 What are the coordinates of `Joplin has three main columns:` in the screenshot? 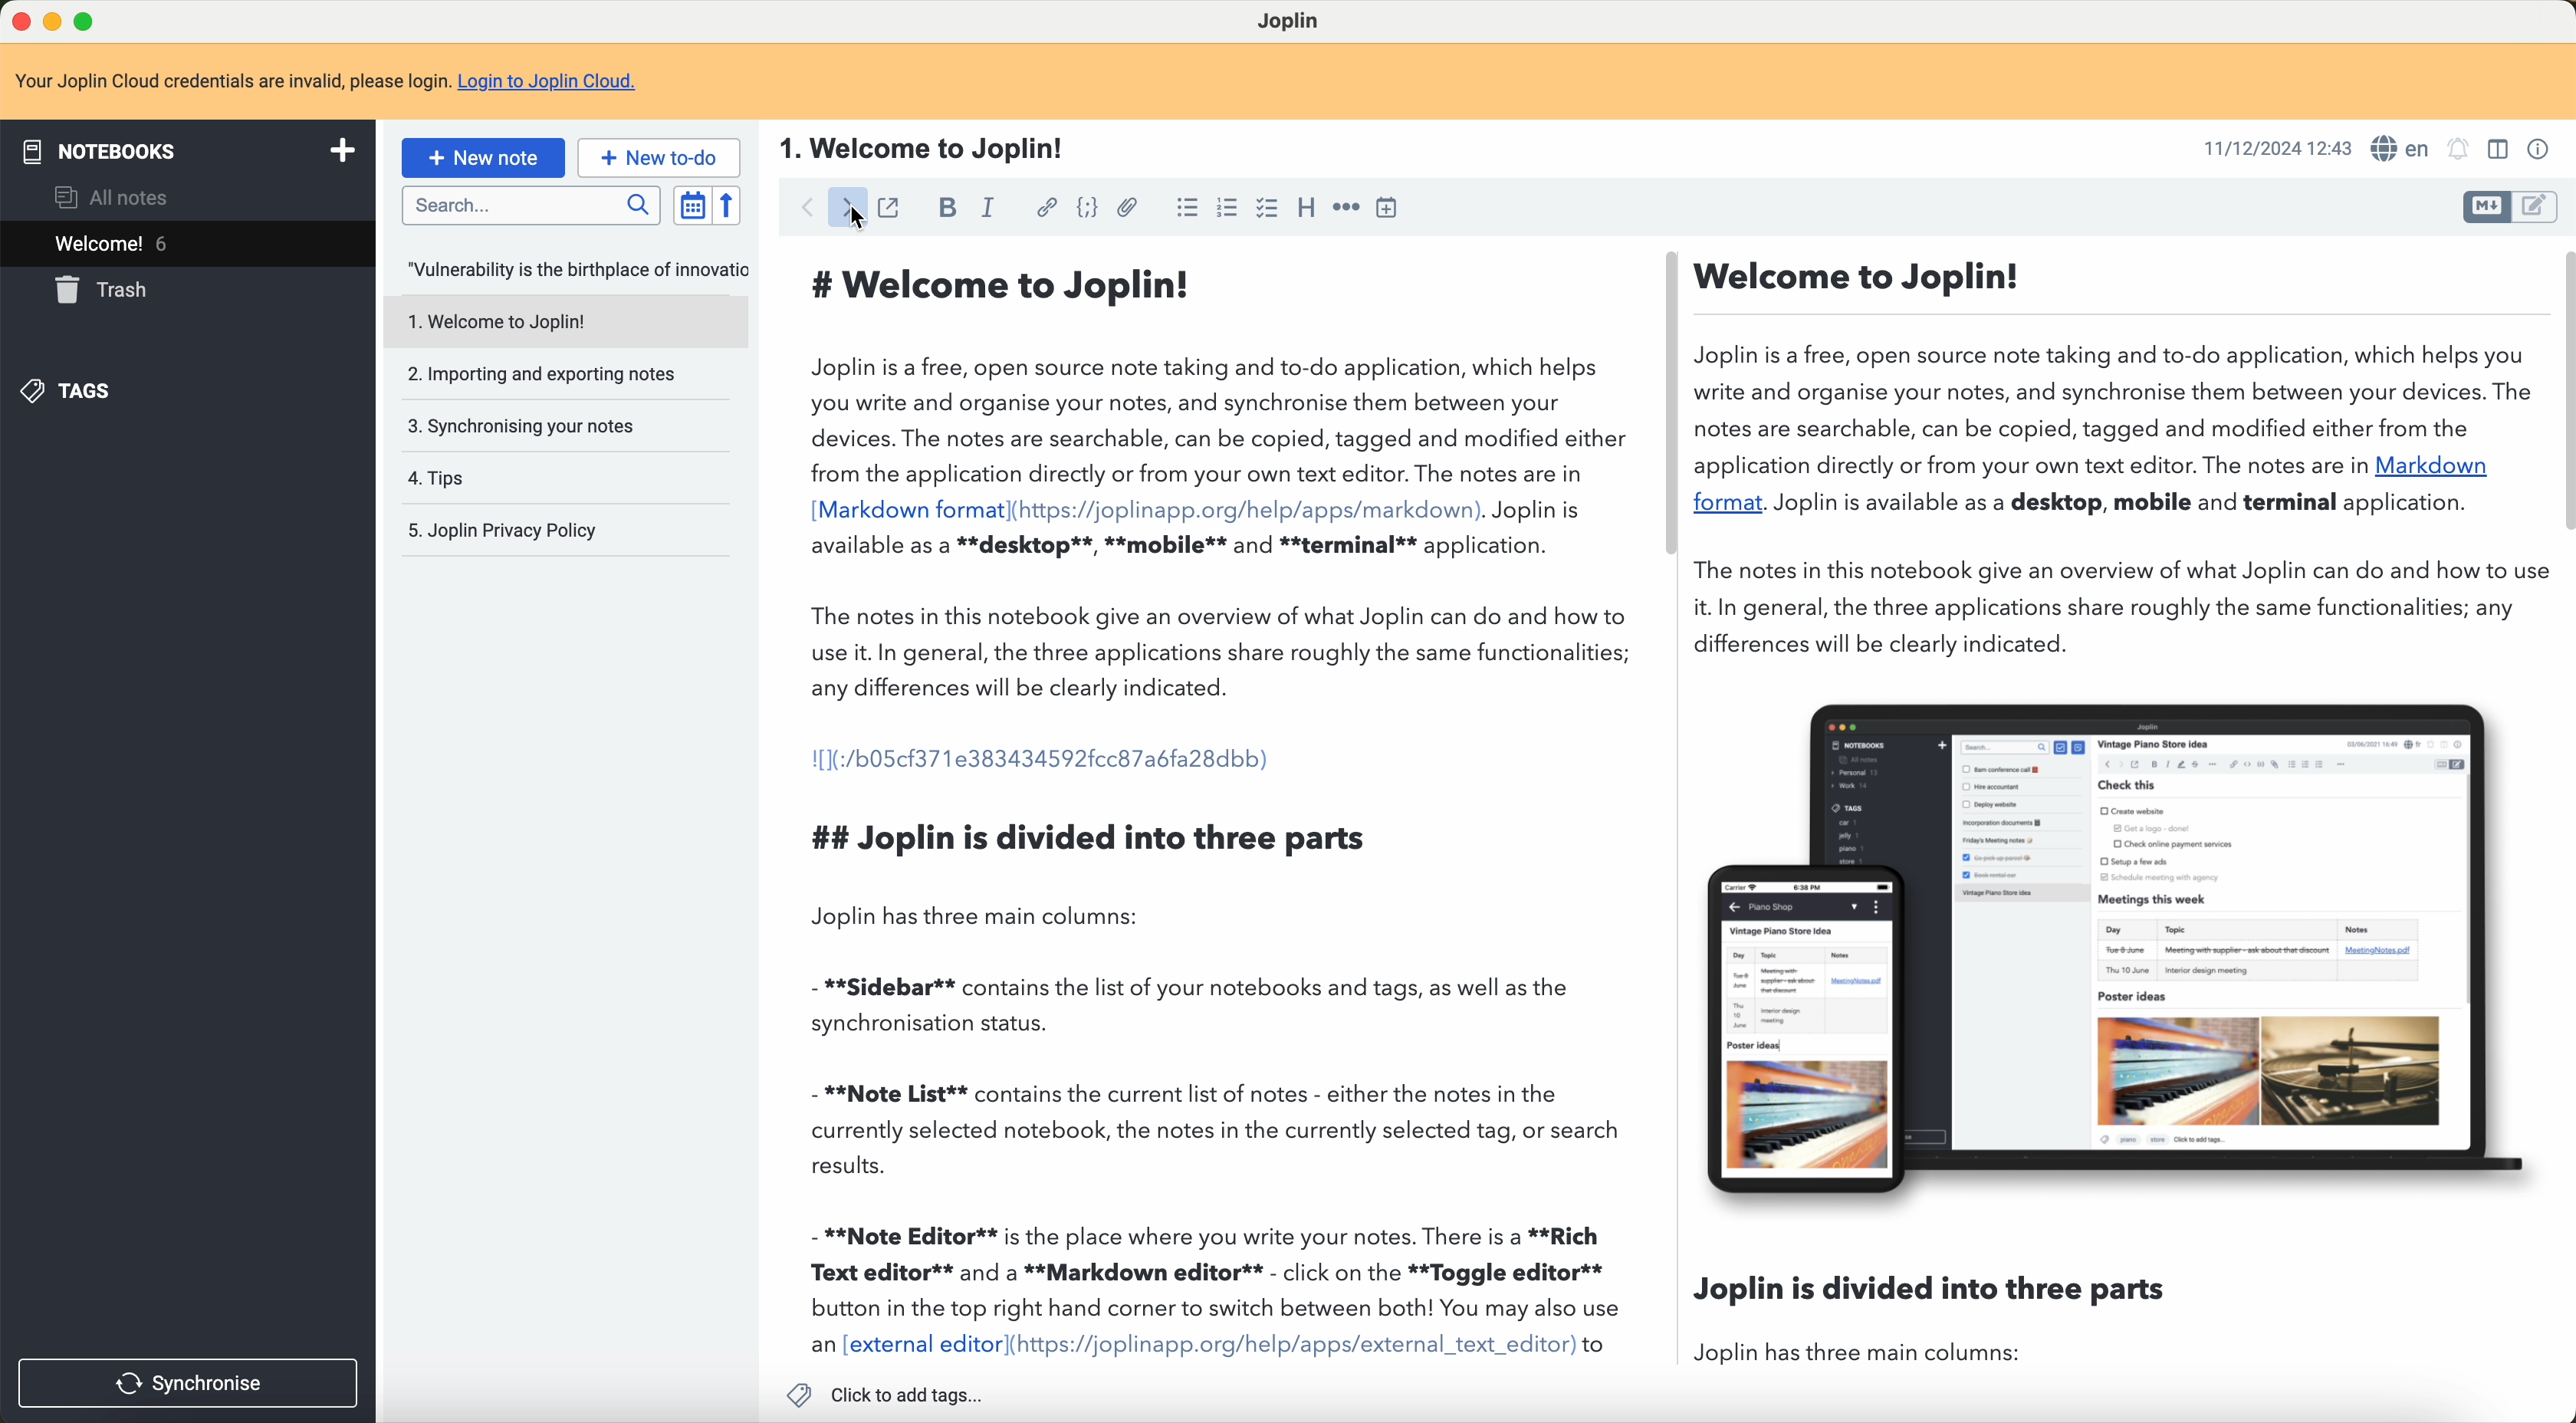 It's located at (973, 917).